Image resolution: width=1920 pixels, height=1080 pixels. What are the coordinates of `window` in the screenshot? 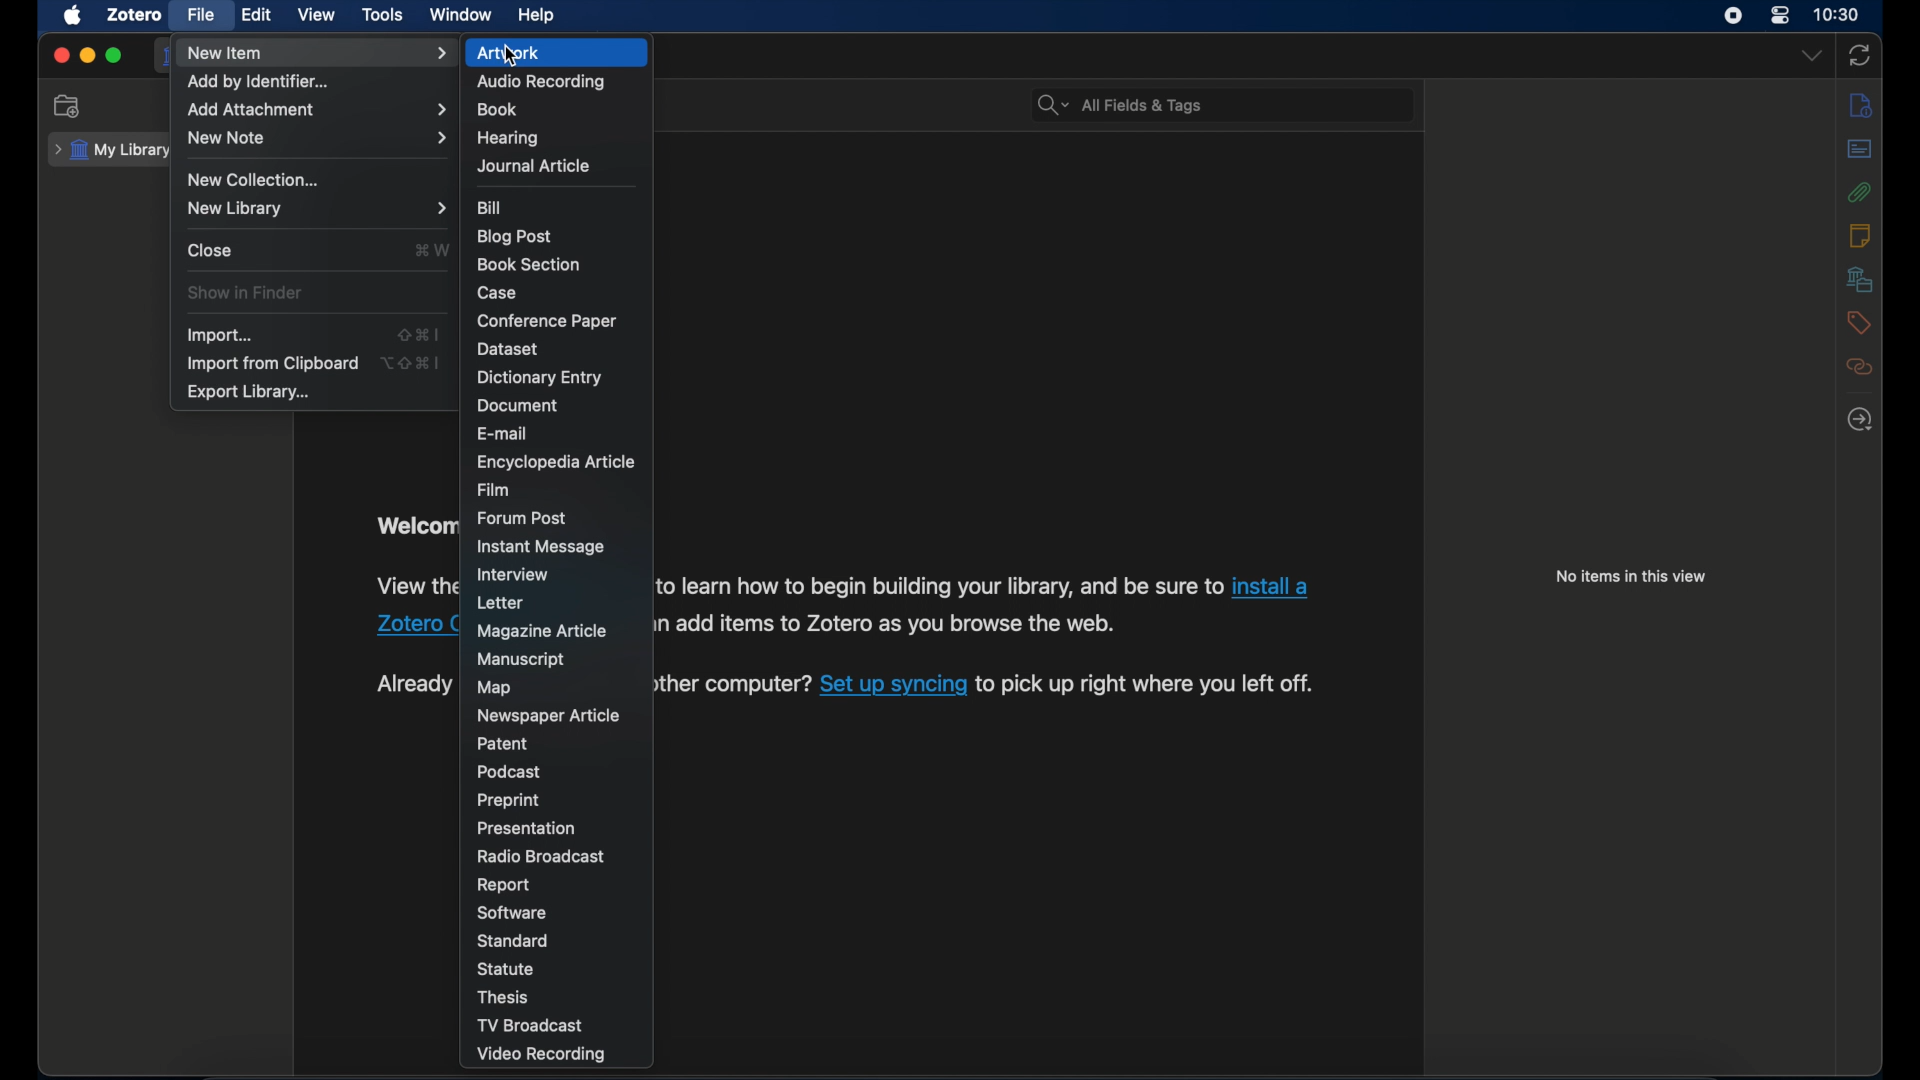 It's located at (461, 14).